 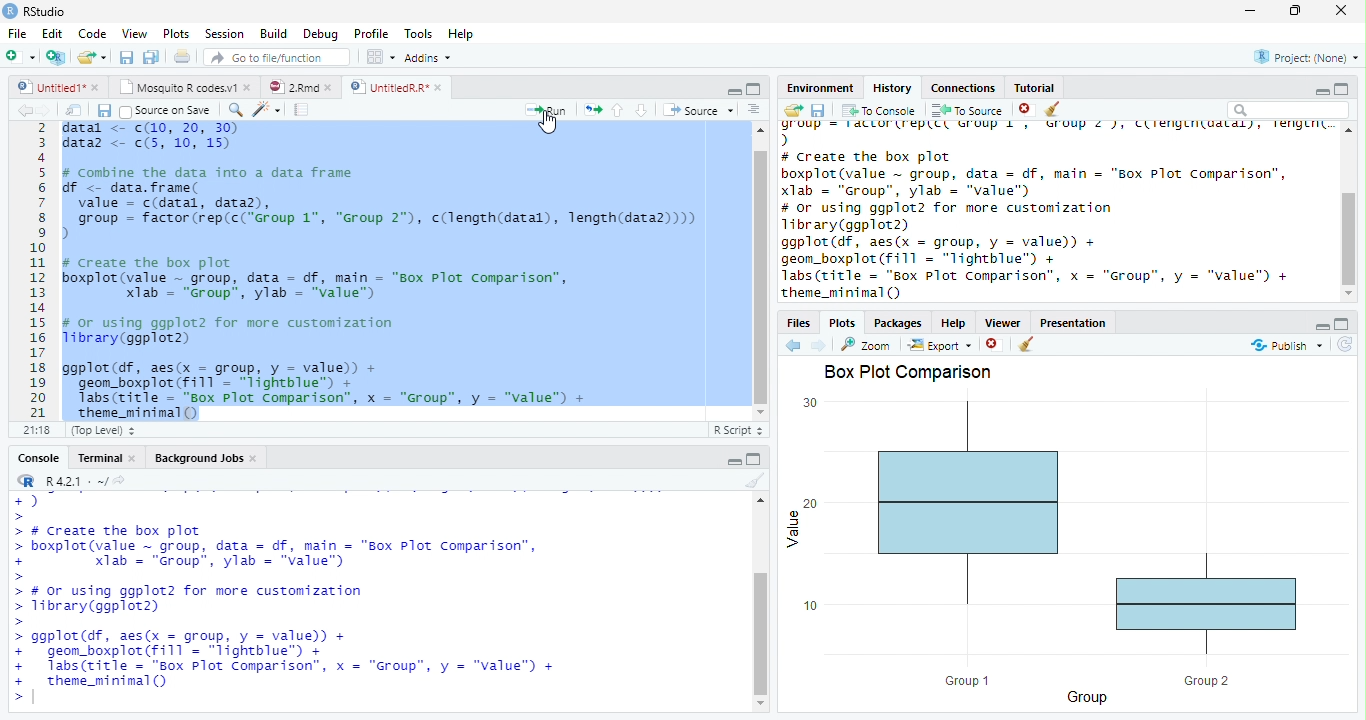 What do you see at coordinates (898, 322) in the screenshot?
I see `Packages` at bounding box center [898, 322].